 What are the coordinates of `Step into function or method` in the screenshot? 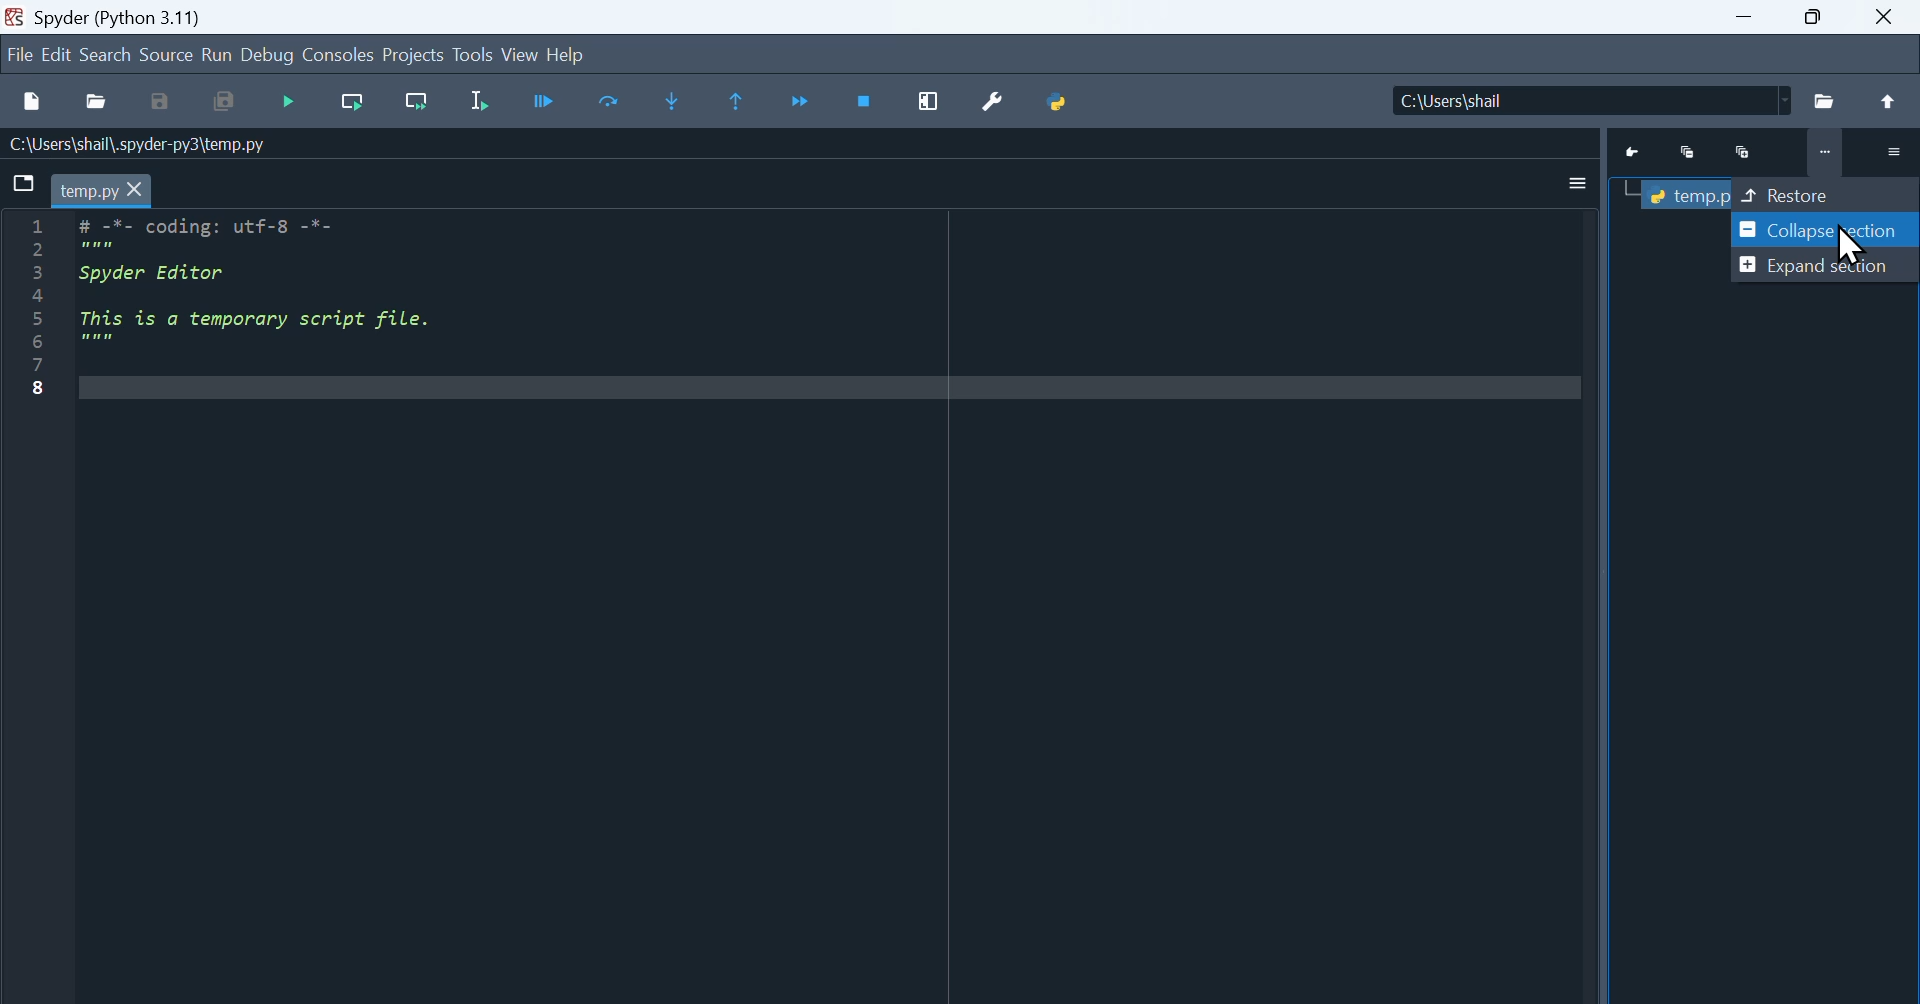 It's located at (672, 103).